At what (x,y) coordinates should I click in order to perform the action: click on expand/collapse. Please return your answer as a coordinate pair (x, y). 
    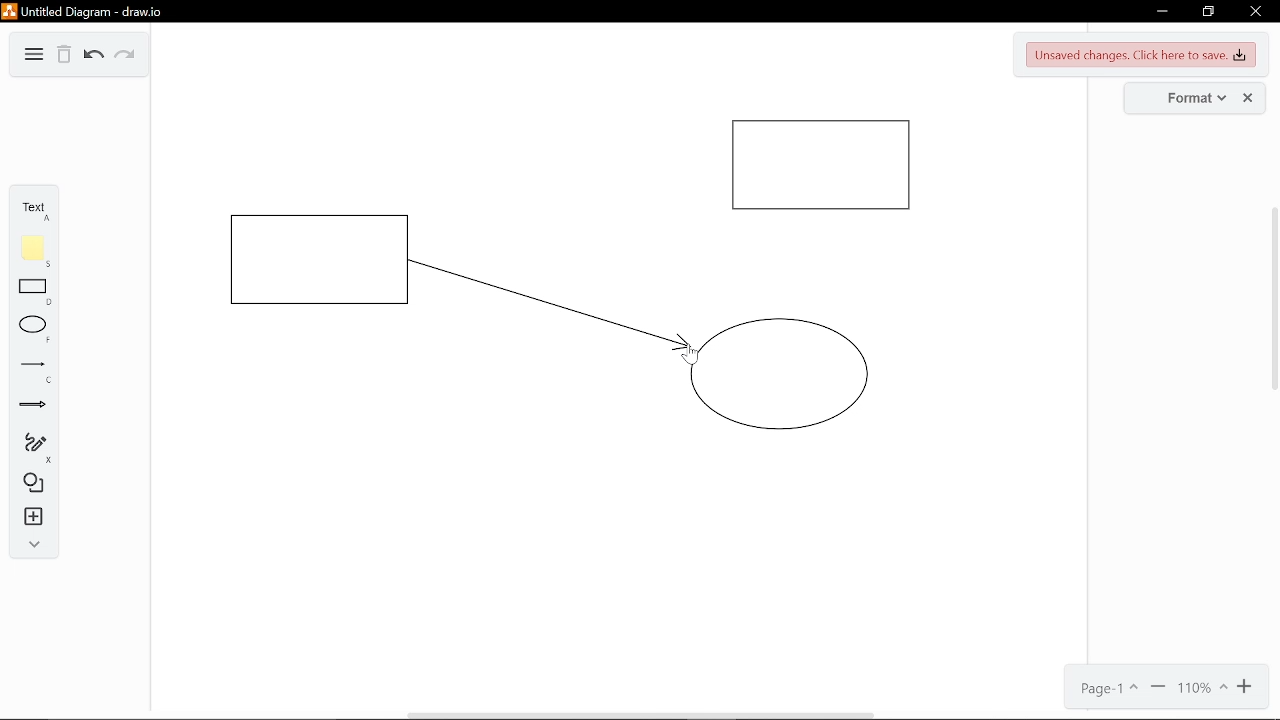
    Looking at the image, I should click on (31, 547).